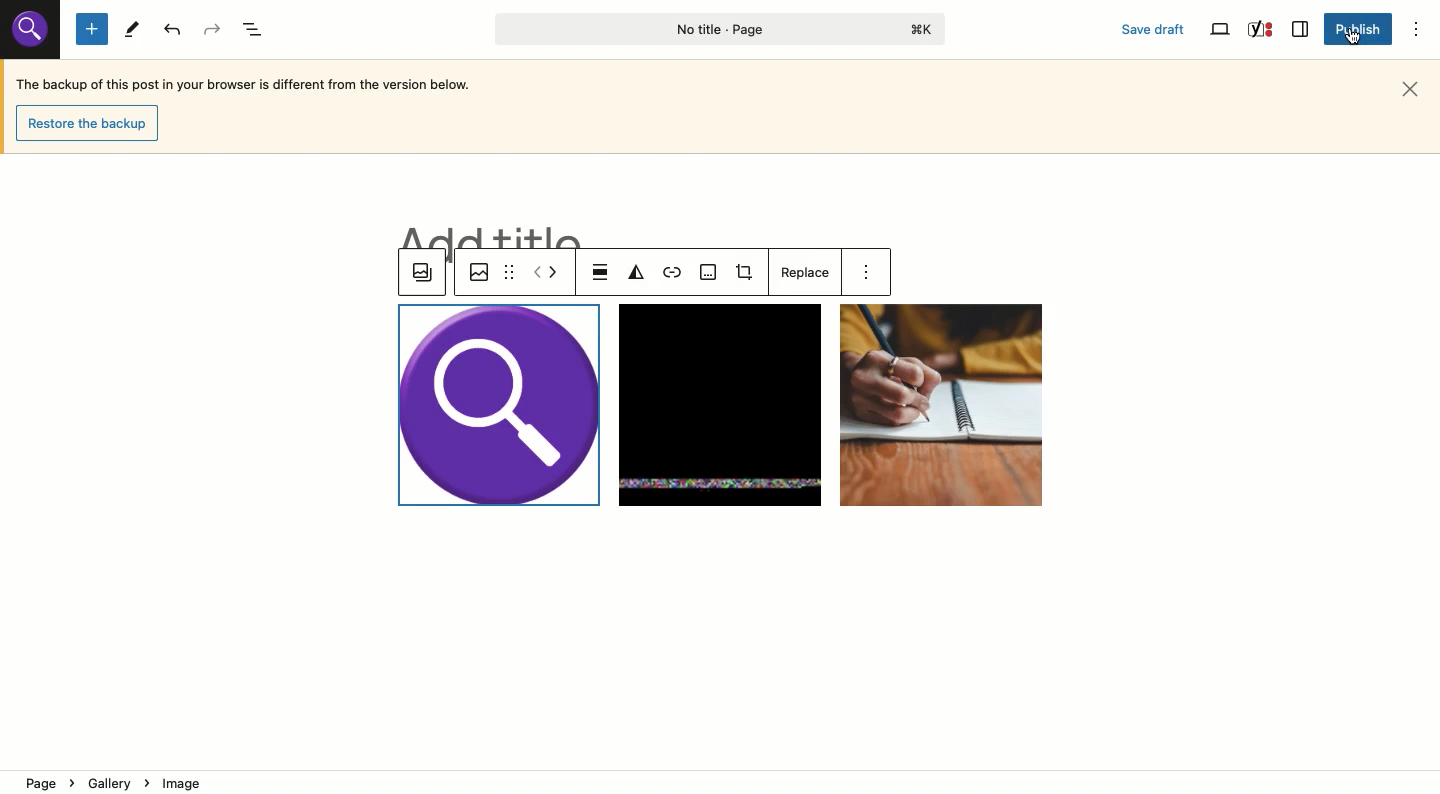  Describe the element at coordinates (1417, 88) in the screenshot. I see `Close` at that location.